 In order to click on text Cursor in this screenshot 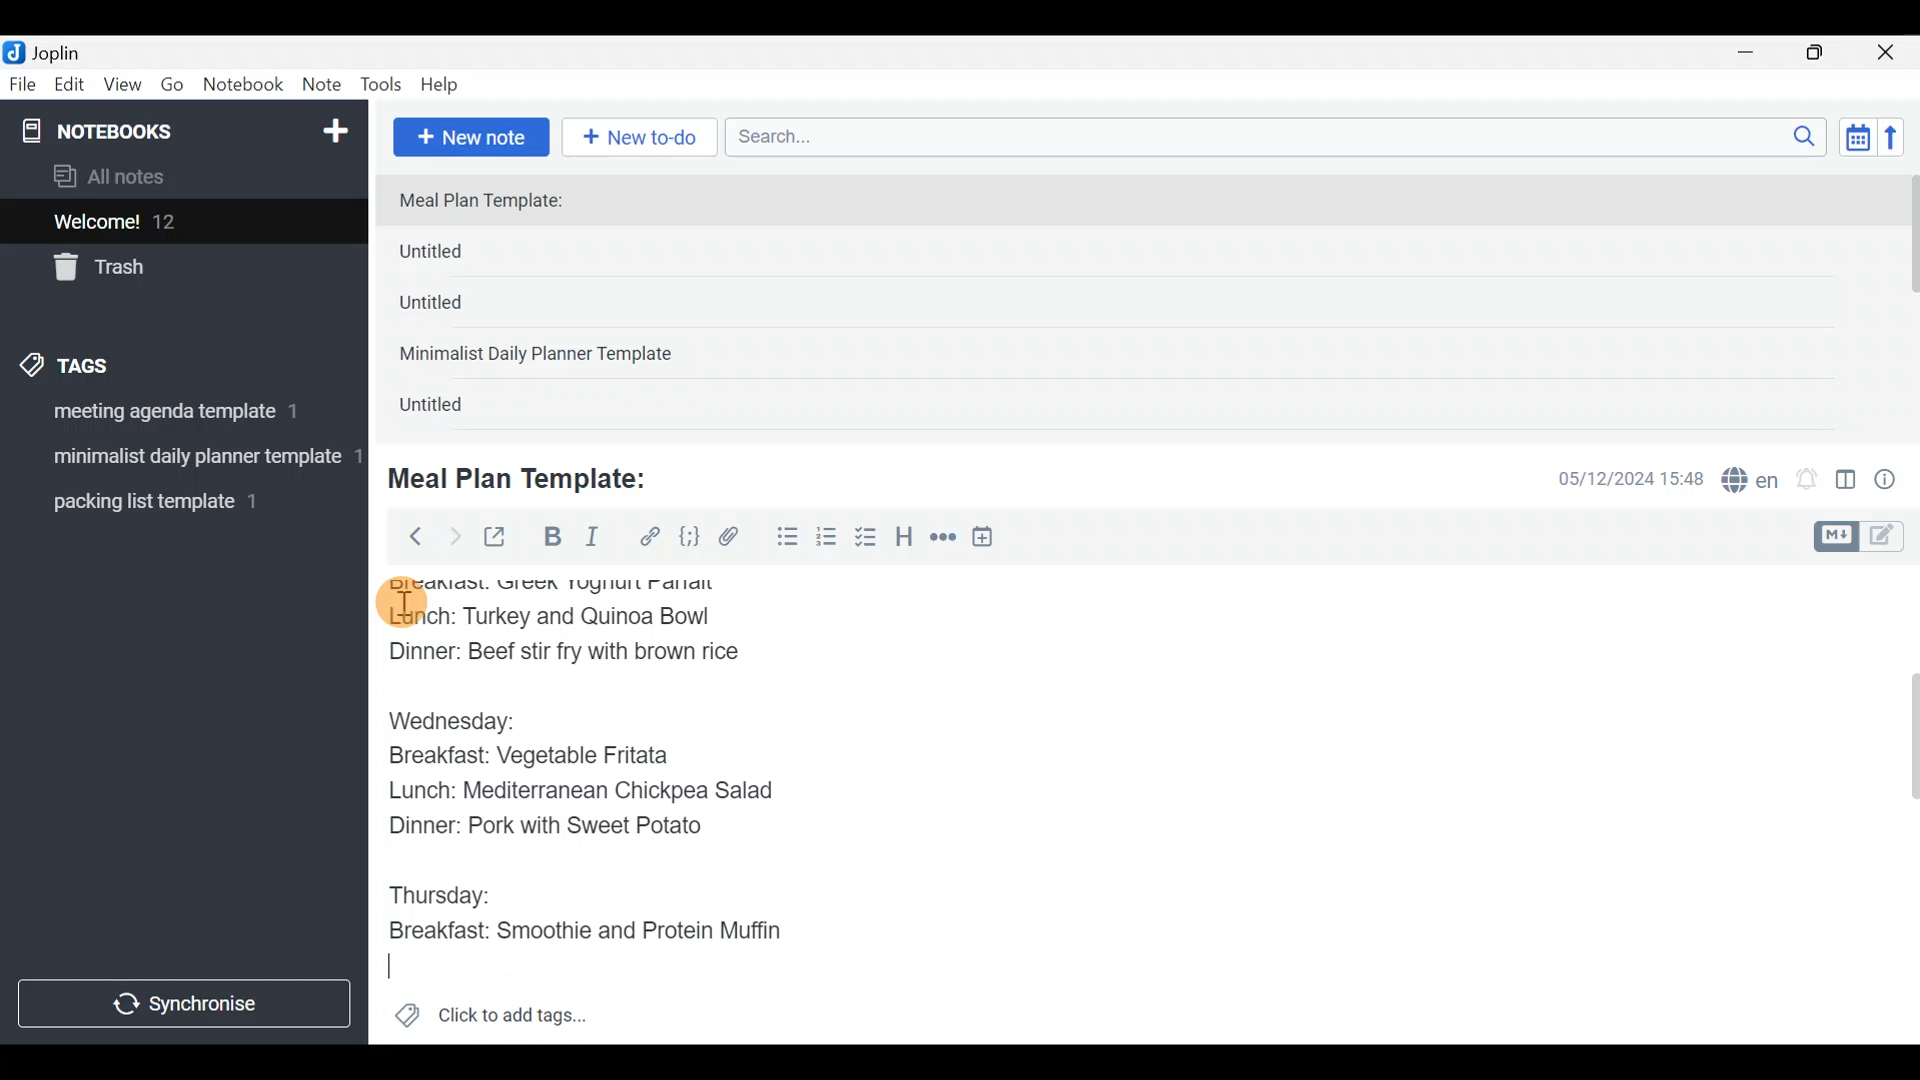, I will do `click(401, 969)`.